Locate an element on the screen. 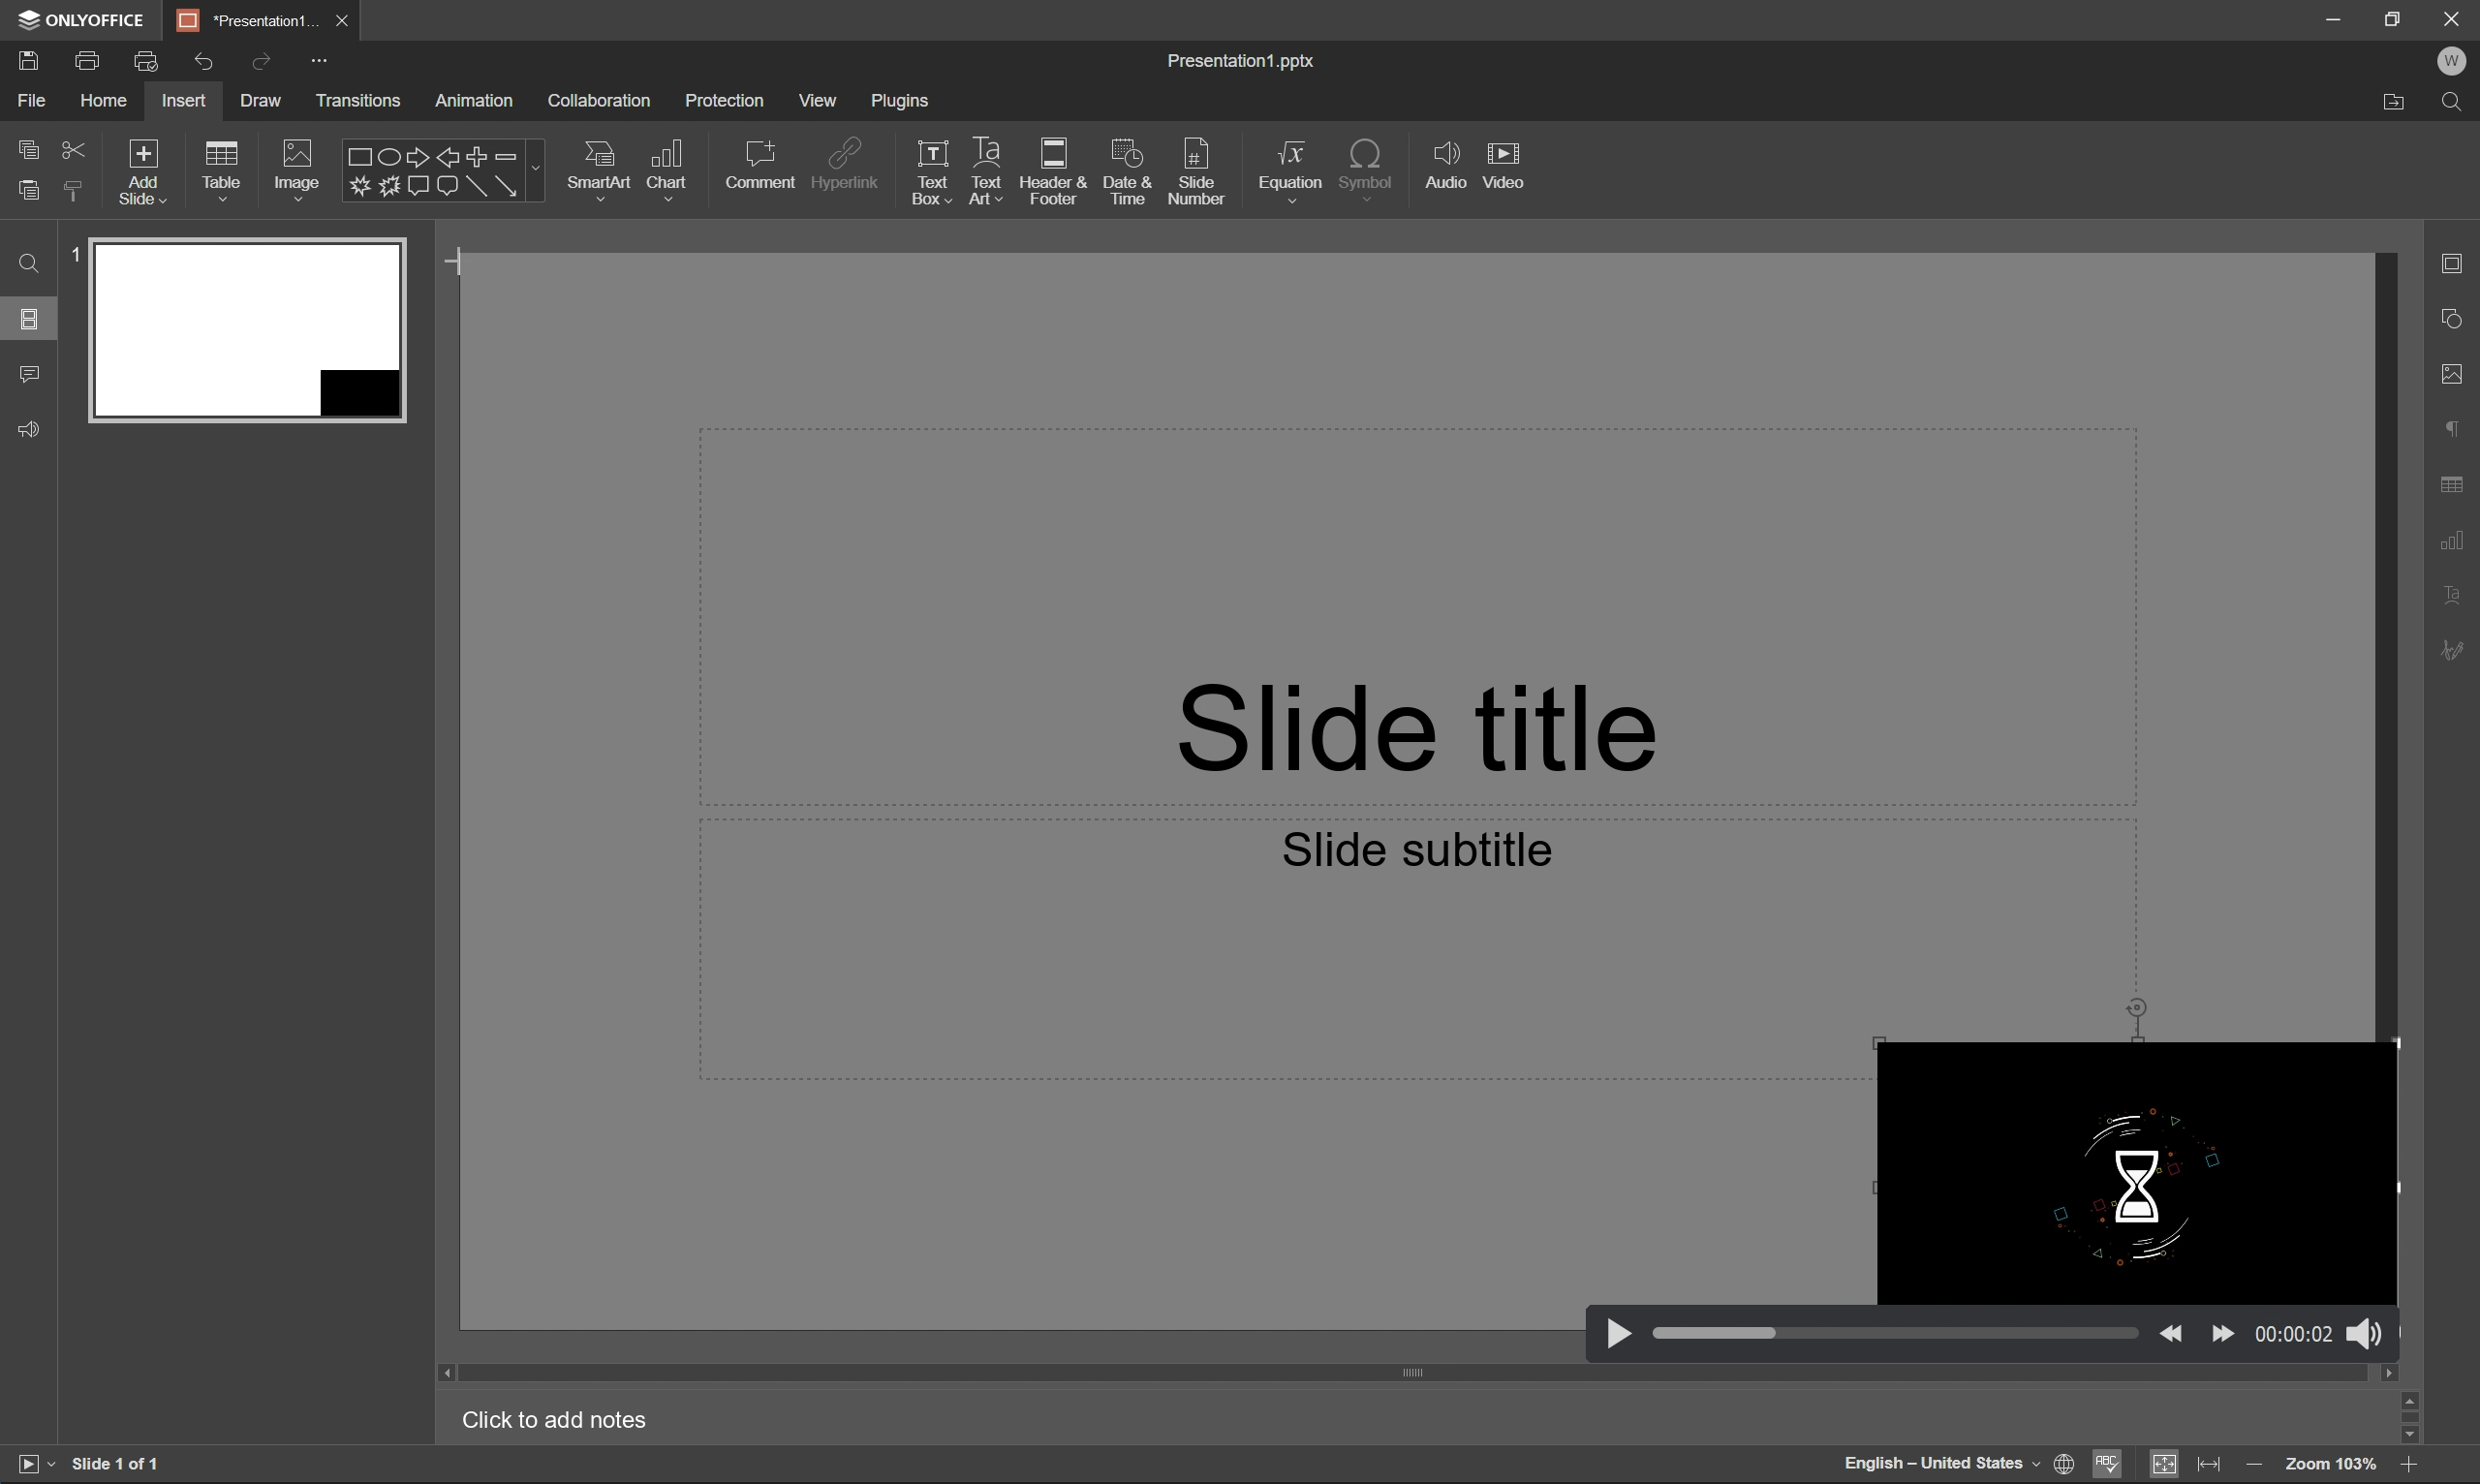 This screenshot has width=2480, height=1484. shapes is located at coordinates (442, 170).